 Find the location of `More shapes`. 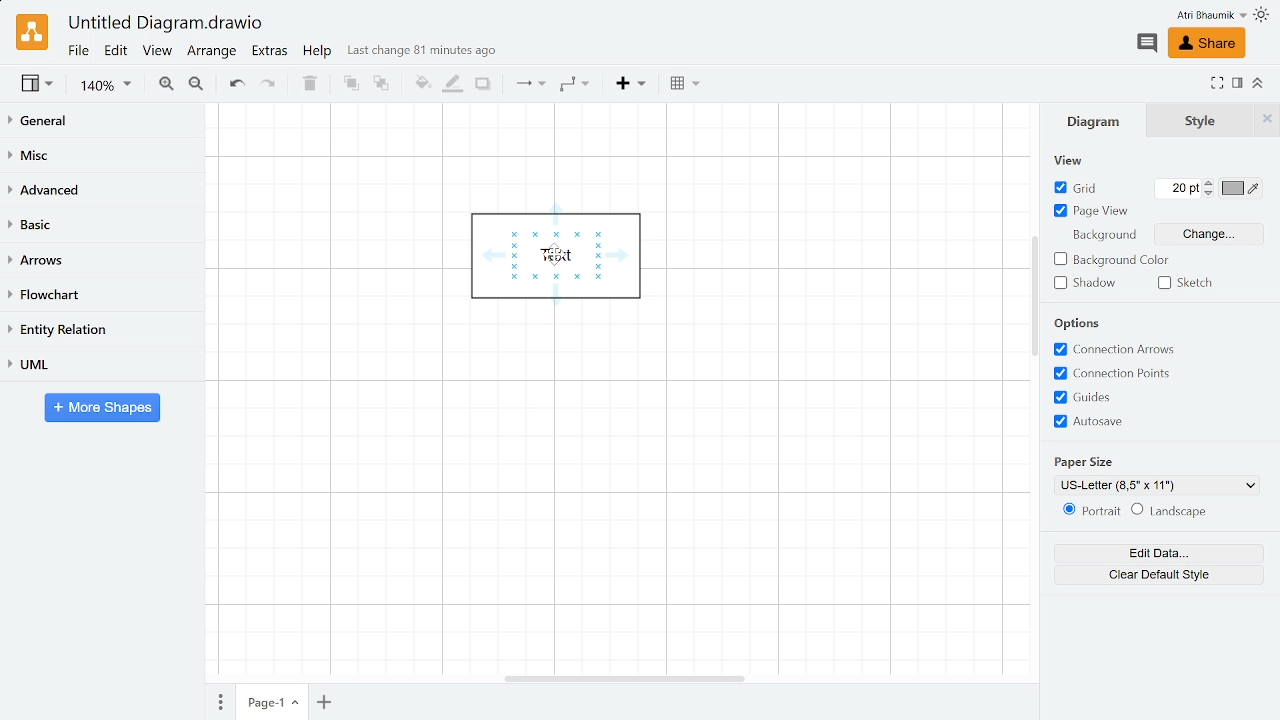

More shapes is located at coordinates (102, 409).